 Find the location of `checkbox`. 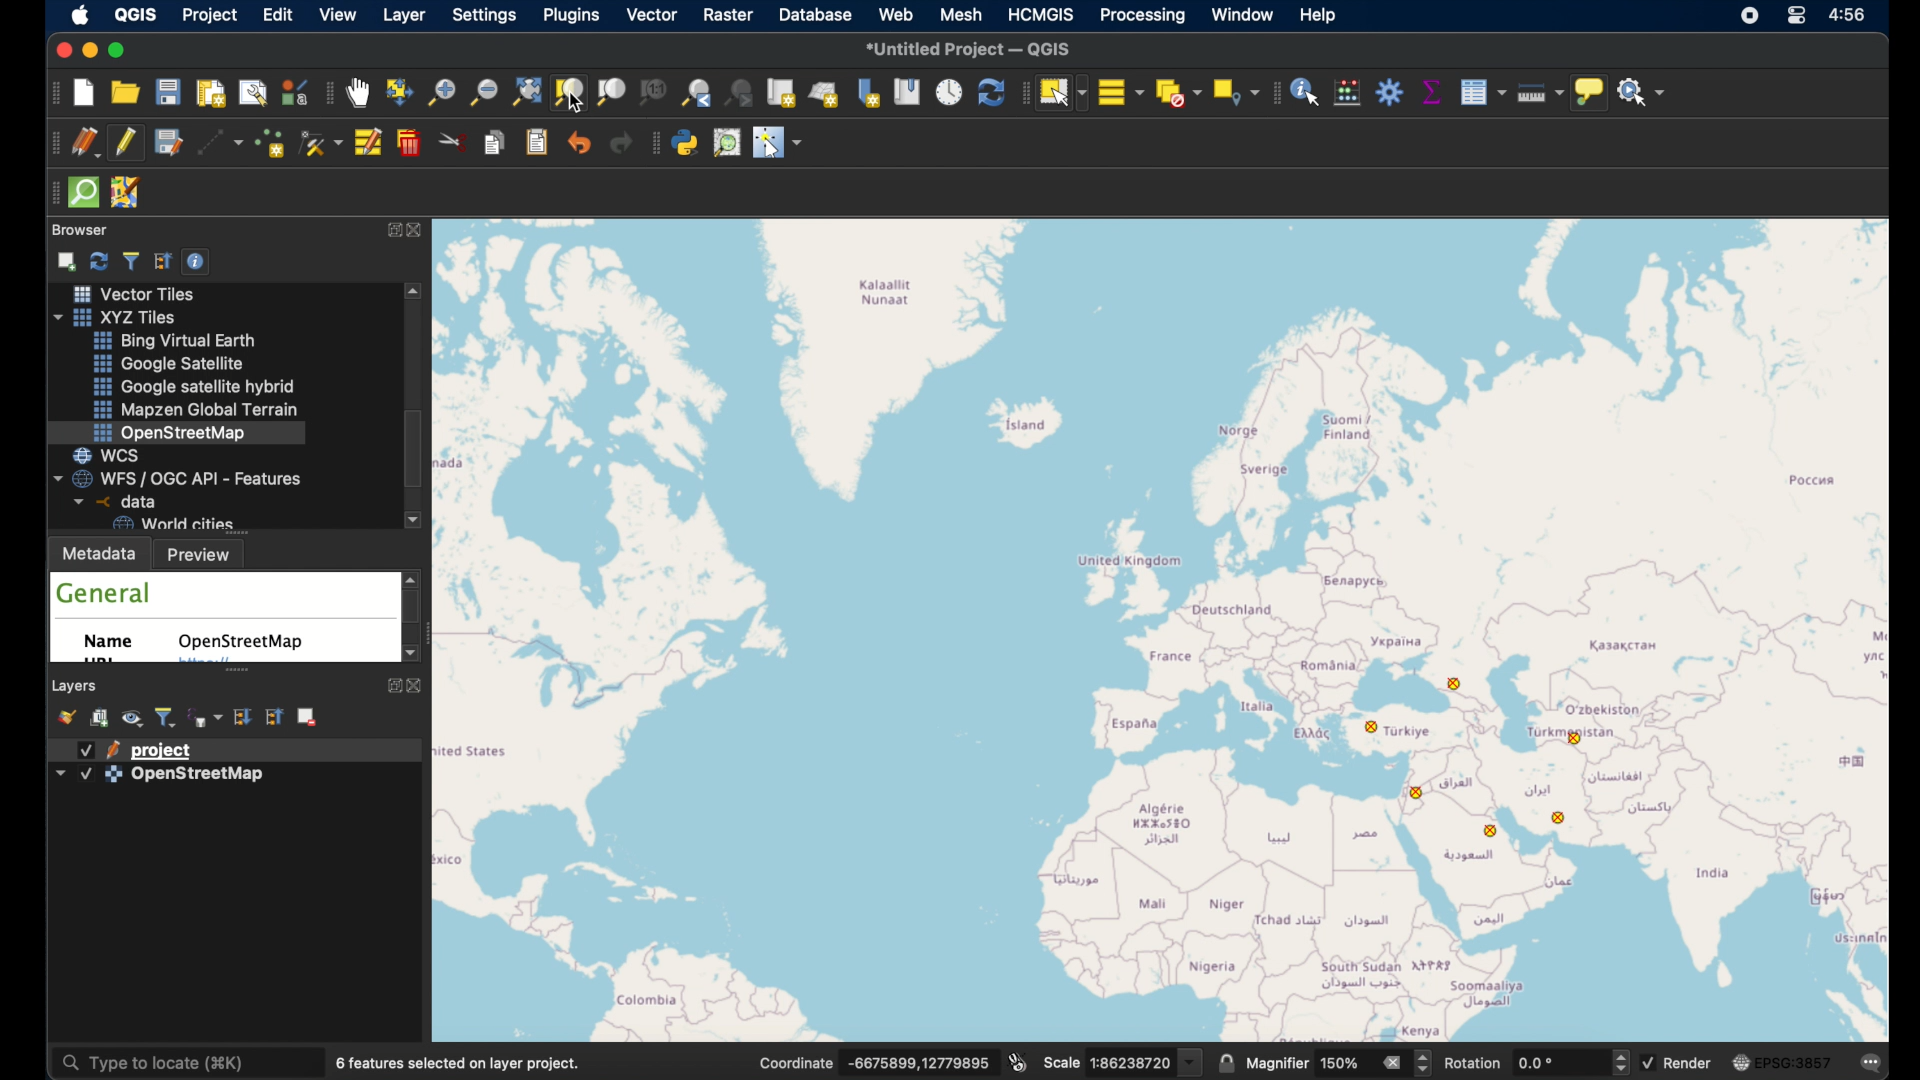

checkbox is located at coordinates (86, 750).